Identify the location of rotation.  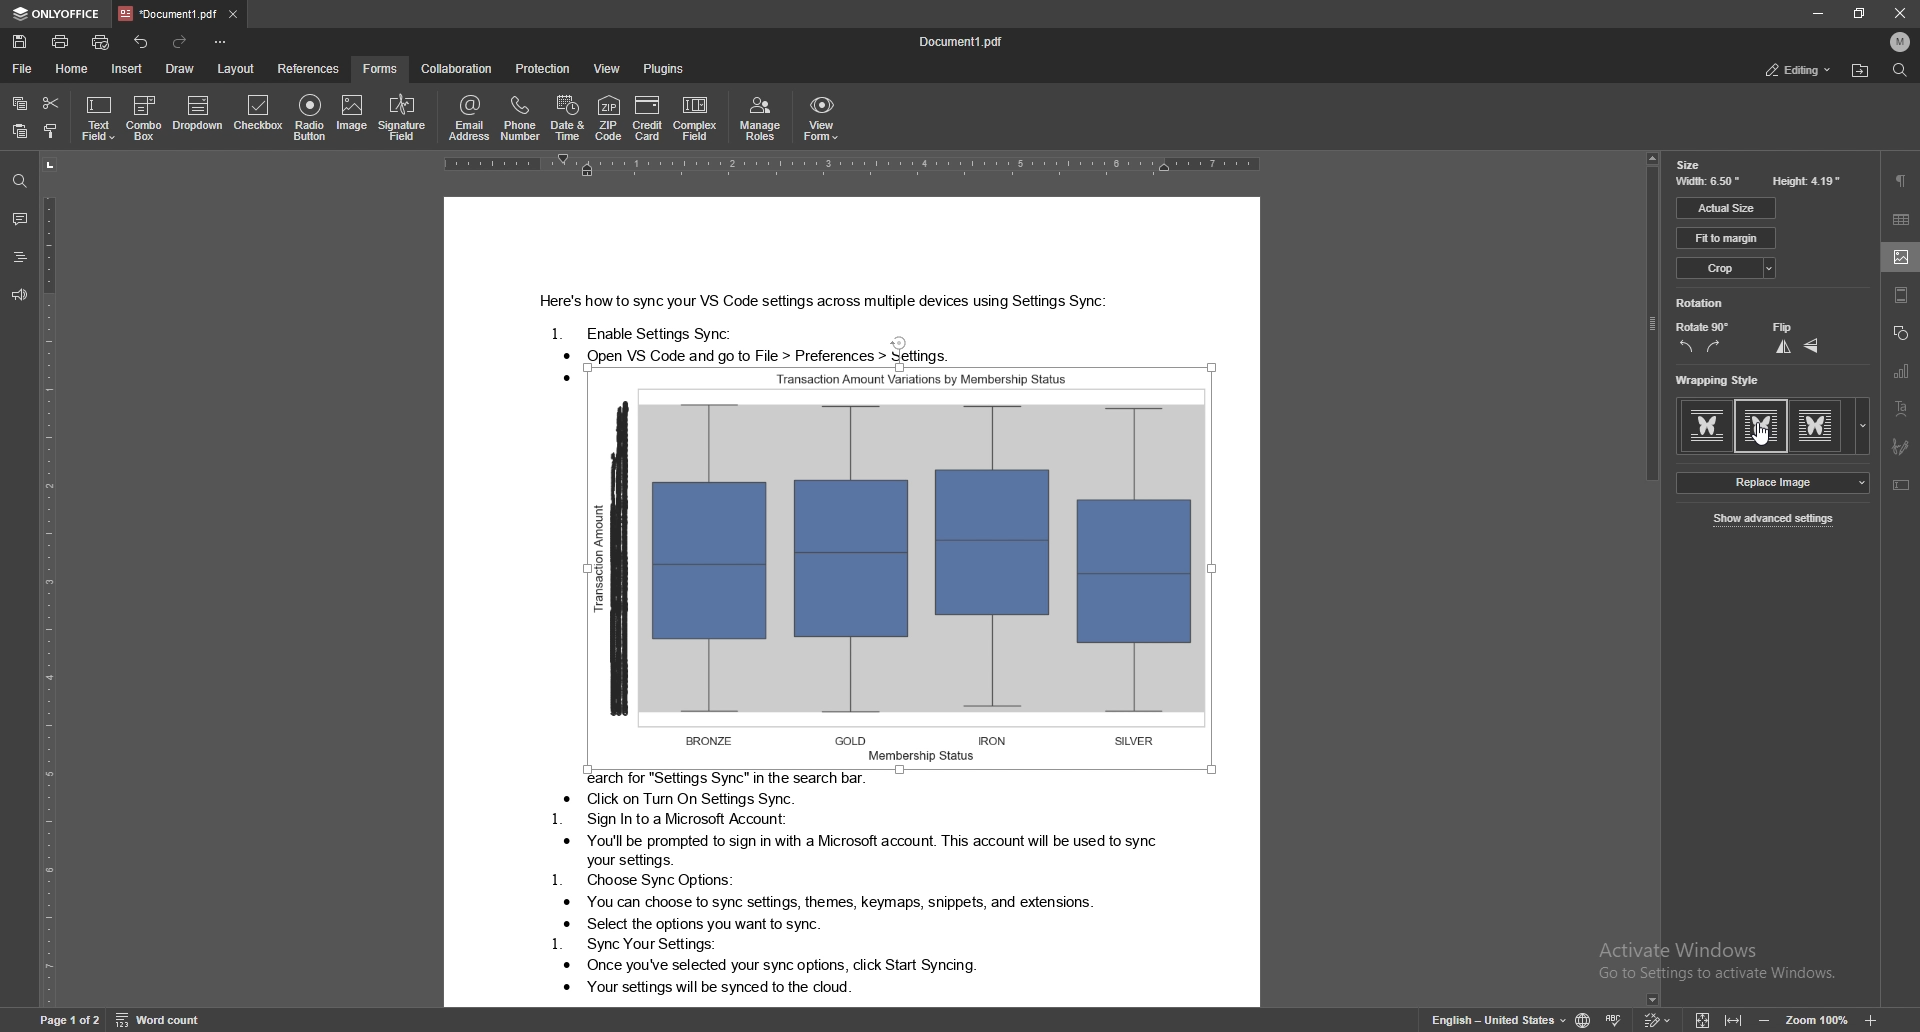
(1701, 304).